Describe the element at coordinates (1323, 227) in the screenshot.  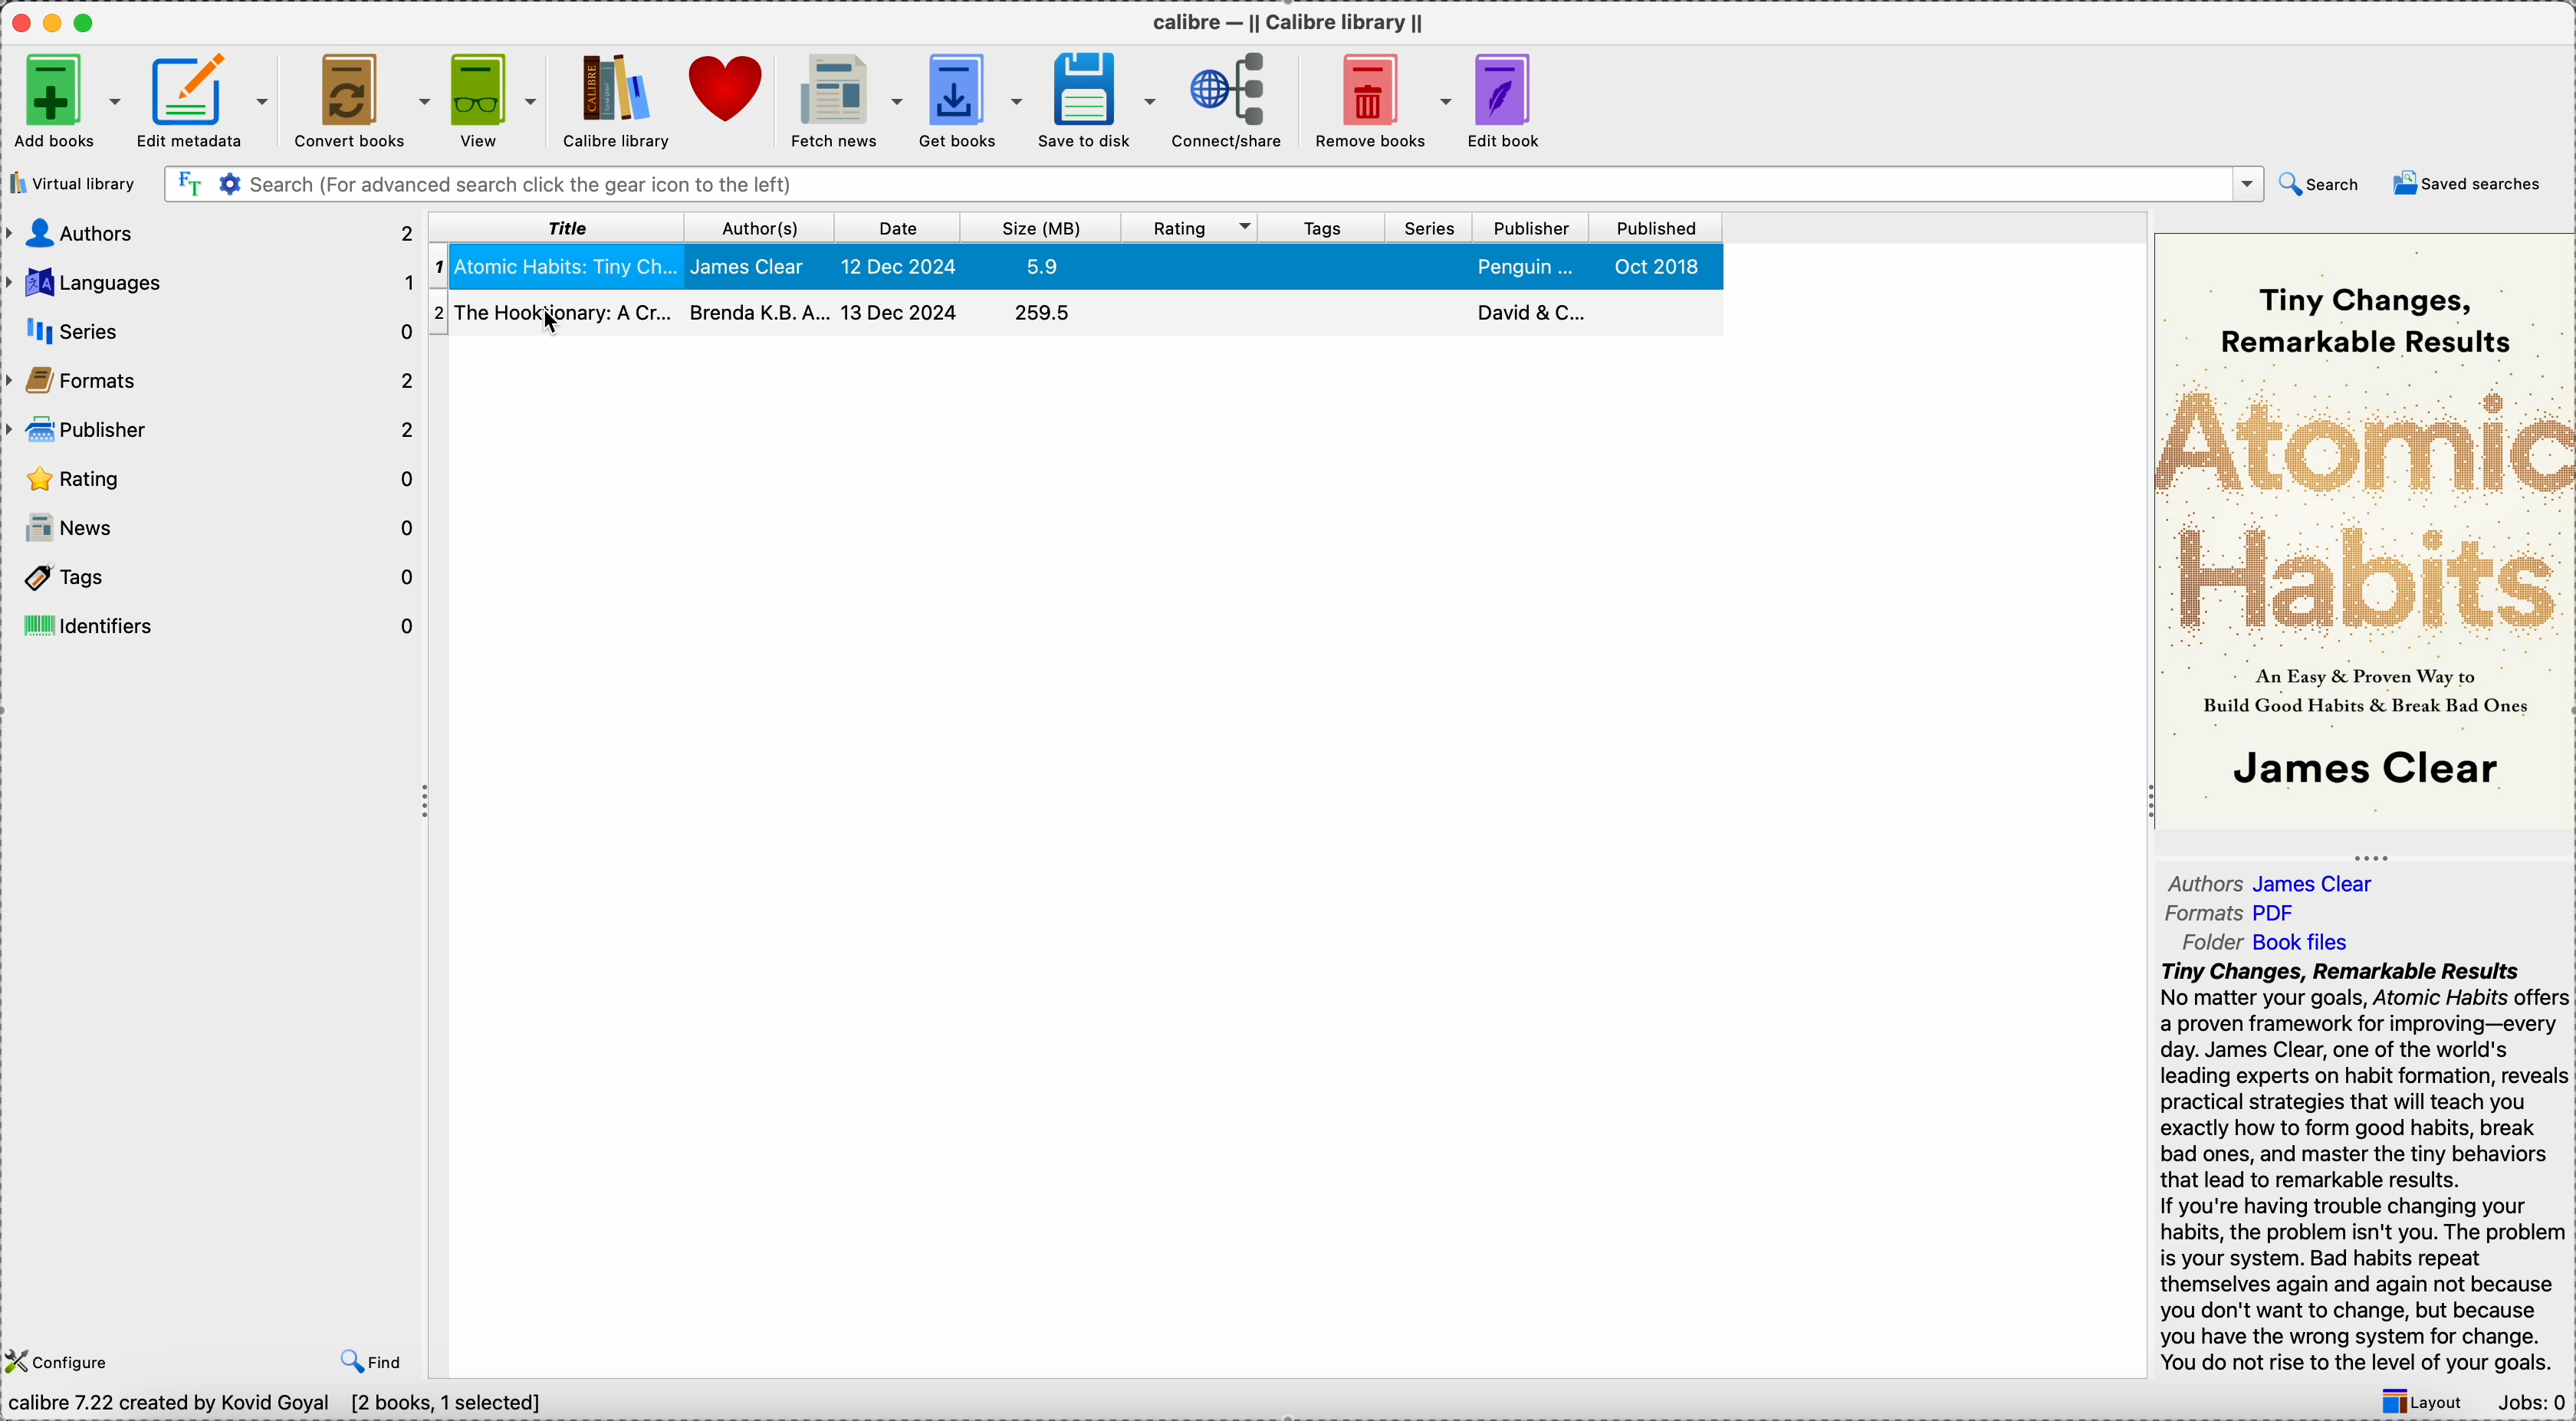
I see `tags` at that location.